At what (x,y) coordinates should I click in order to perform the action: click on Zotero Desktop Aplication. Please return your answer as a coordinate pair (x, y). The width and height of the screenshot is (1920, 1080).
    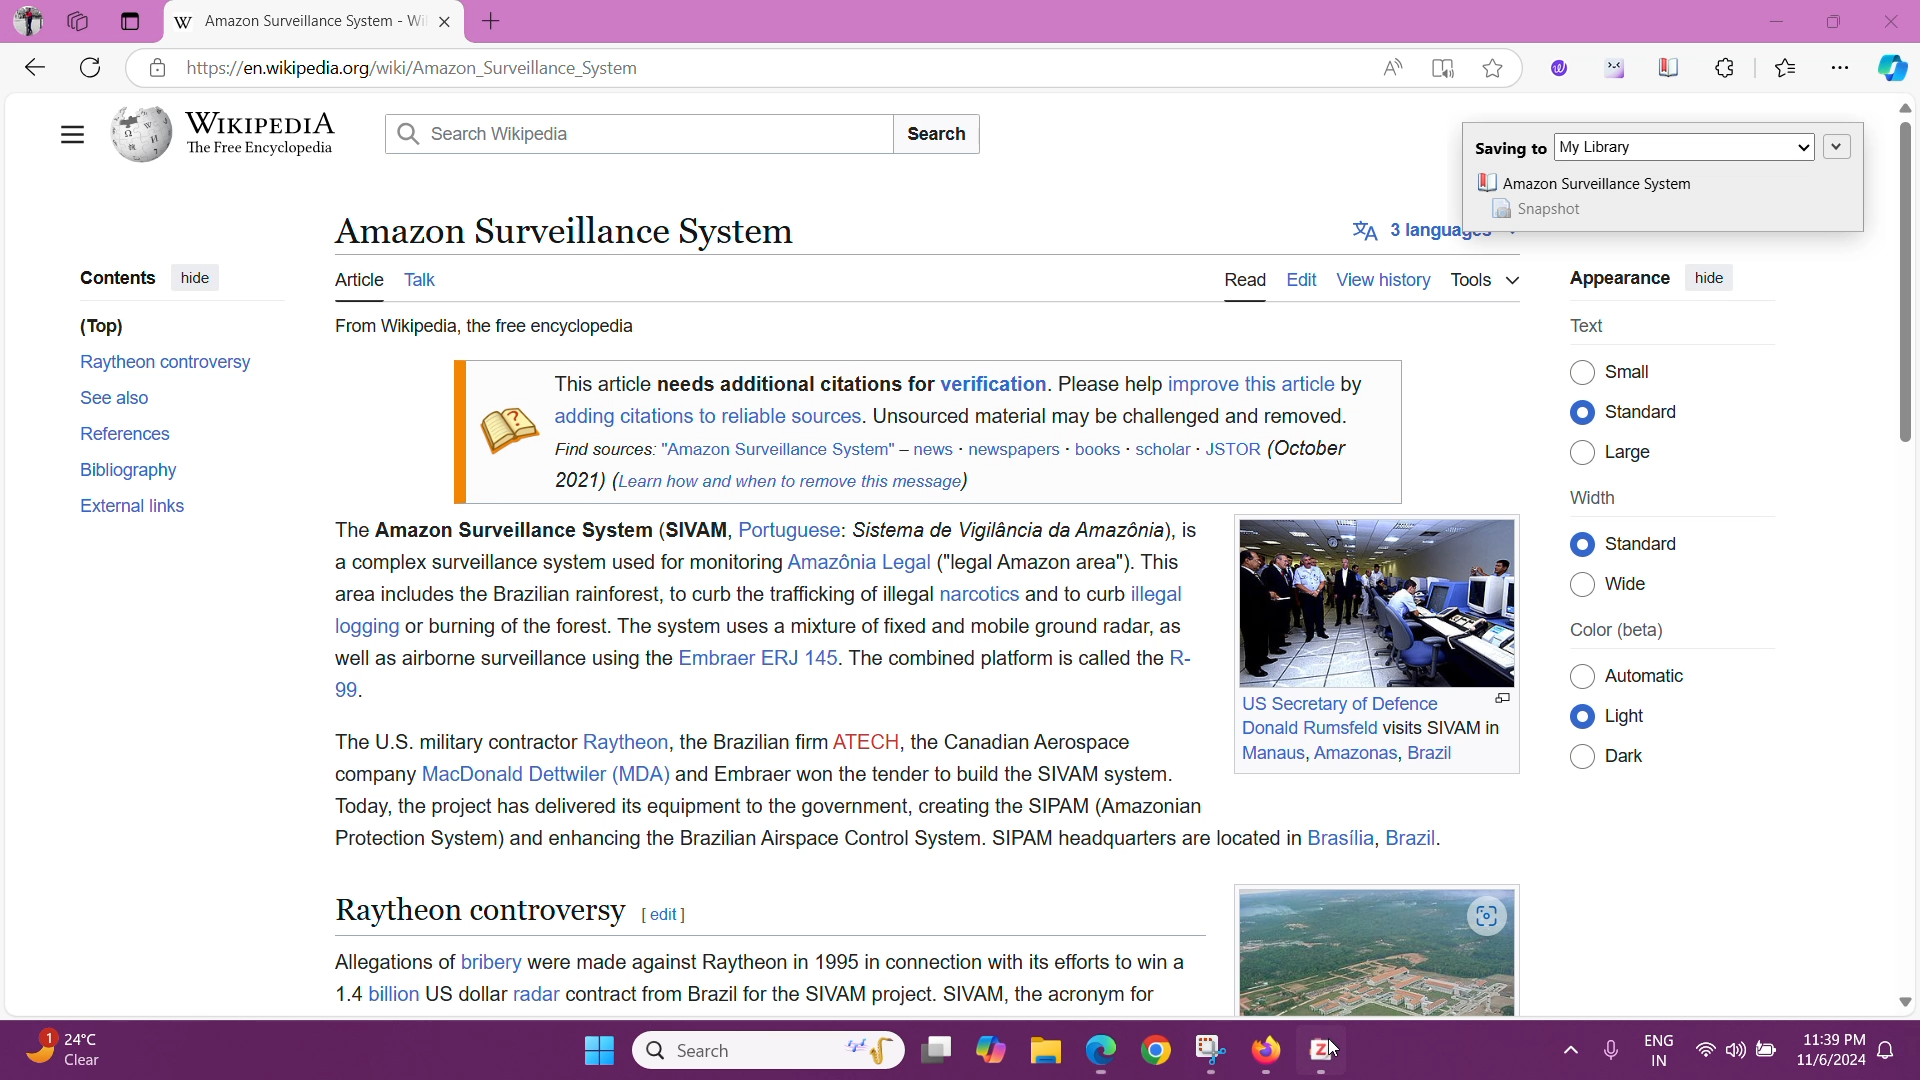
    Looking at the image, I should click on (1325, 1055).